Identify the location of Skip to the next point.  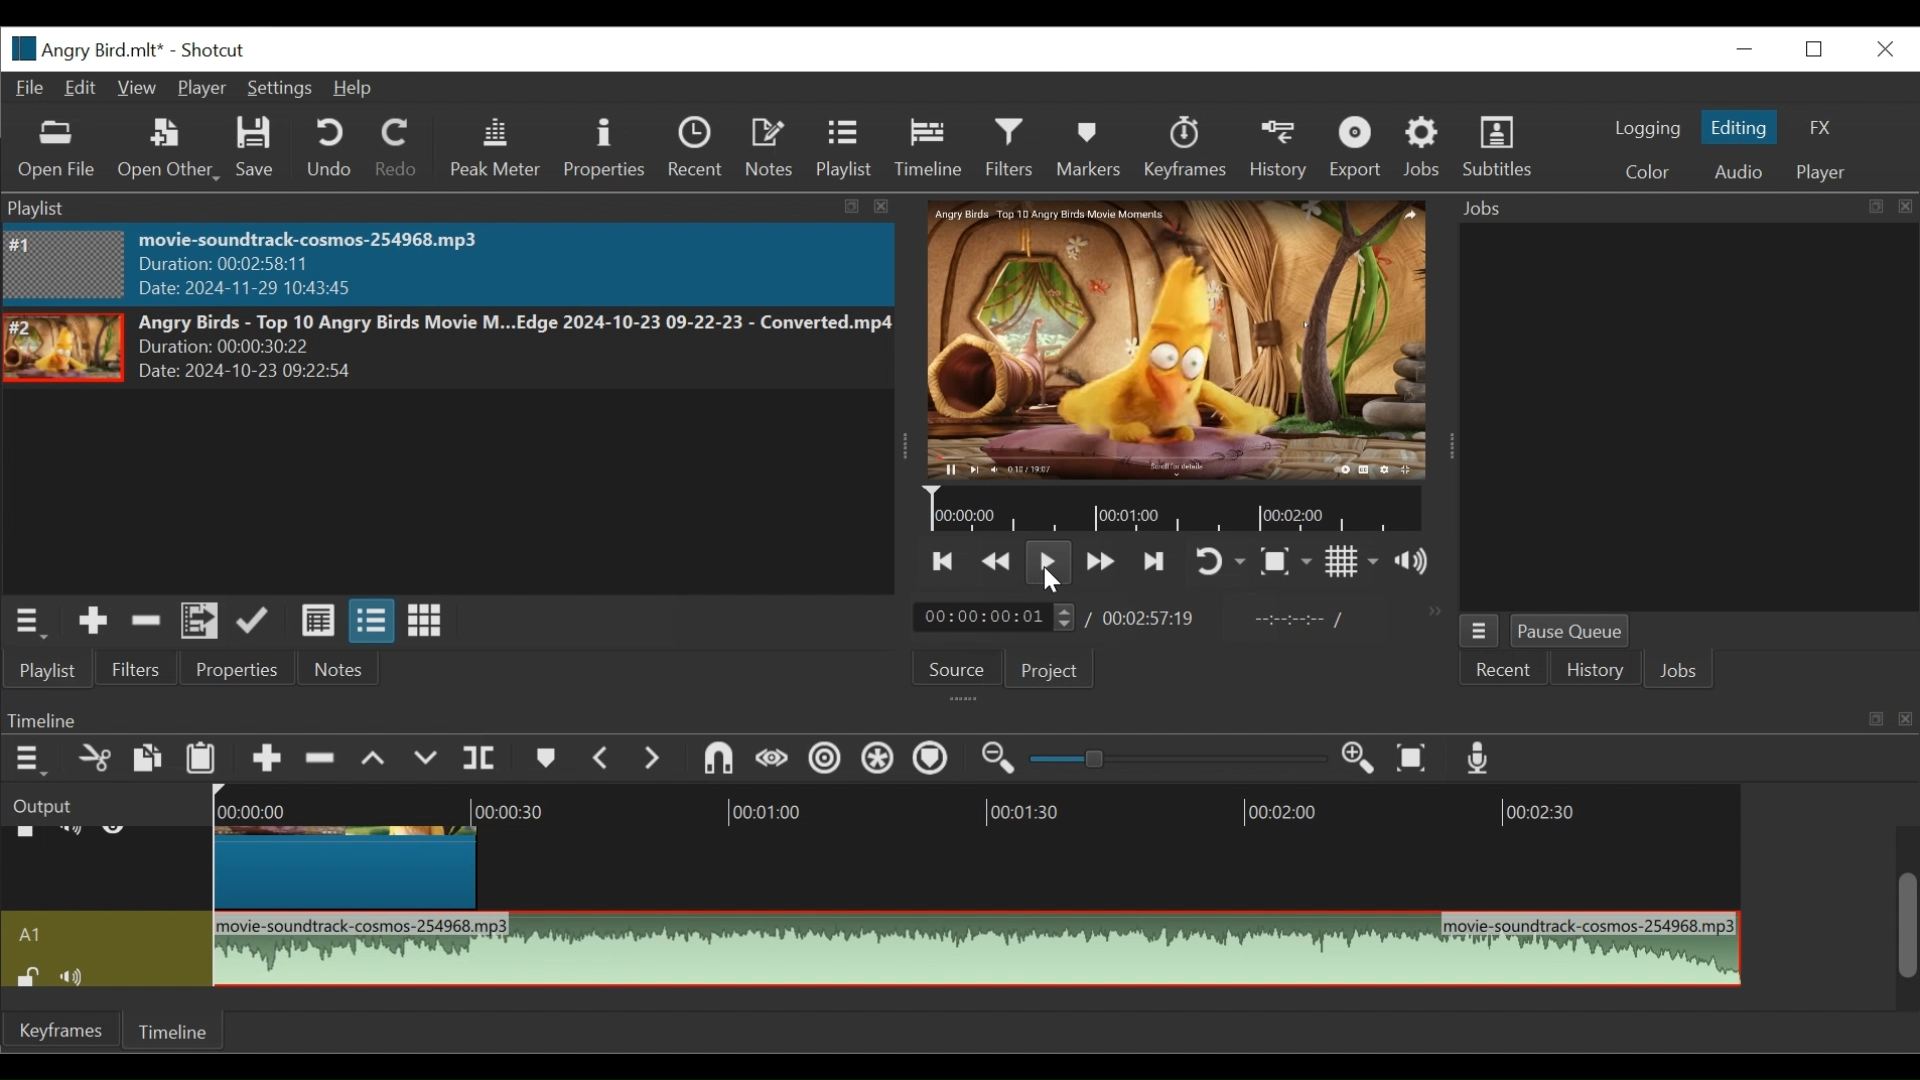
(945, 562).